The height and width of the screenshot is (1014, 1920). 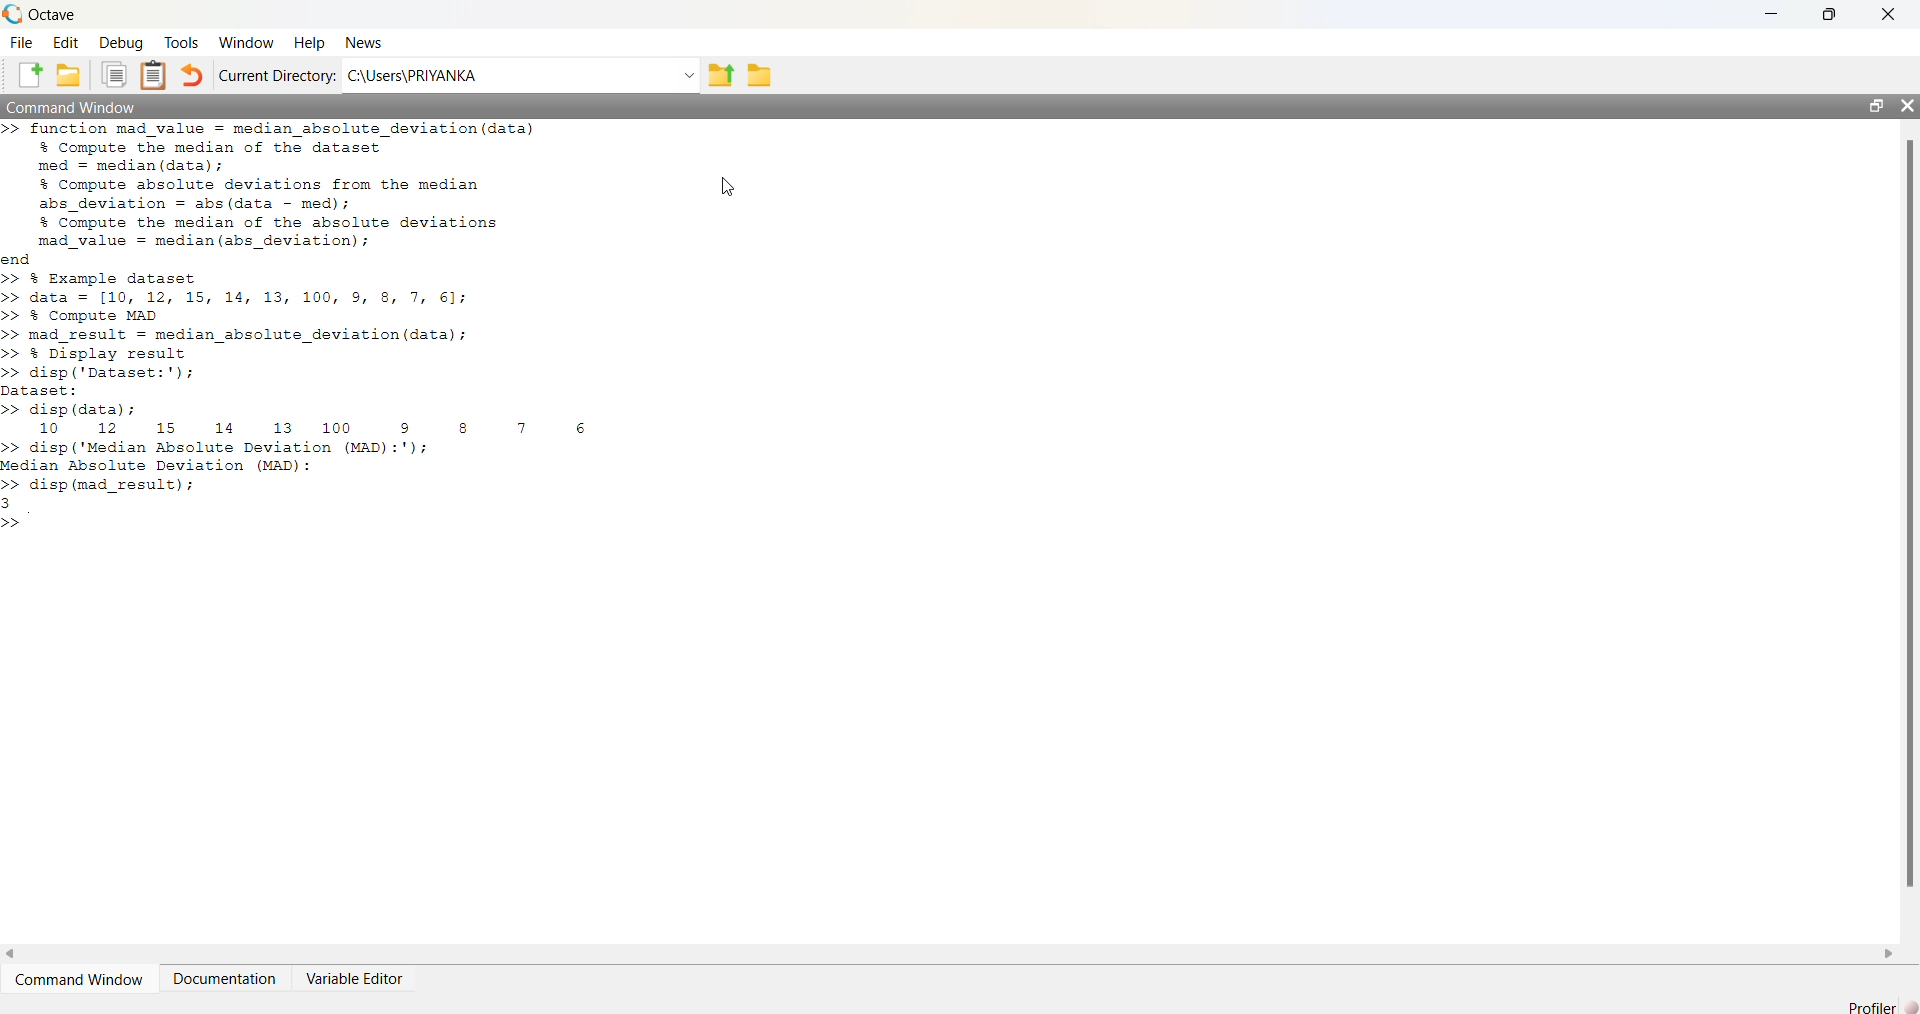 What do you see at coordinates (12, 14) in the screenshot?
I see `Octave` at bounding box center [12, 14].